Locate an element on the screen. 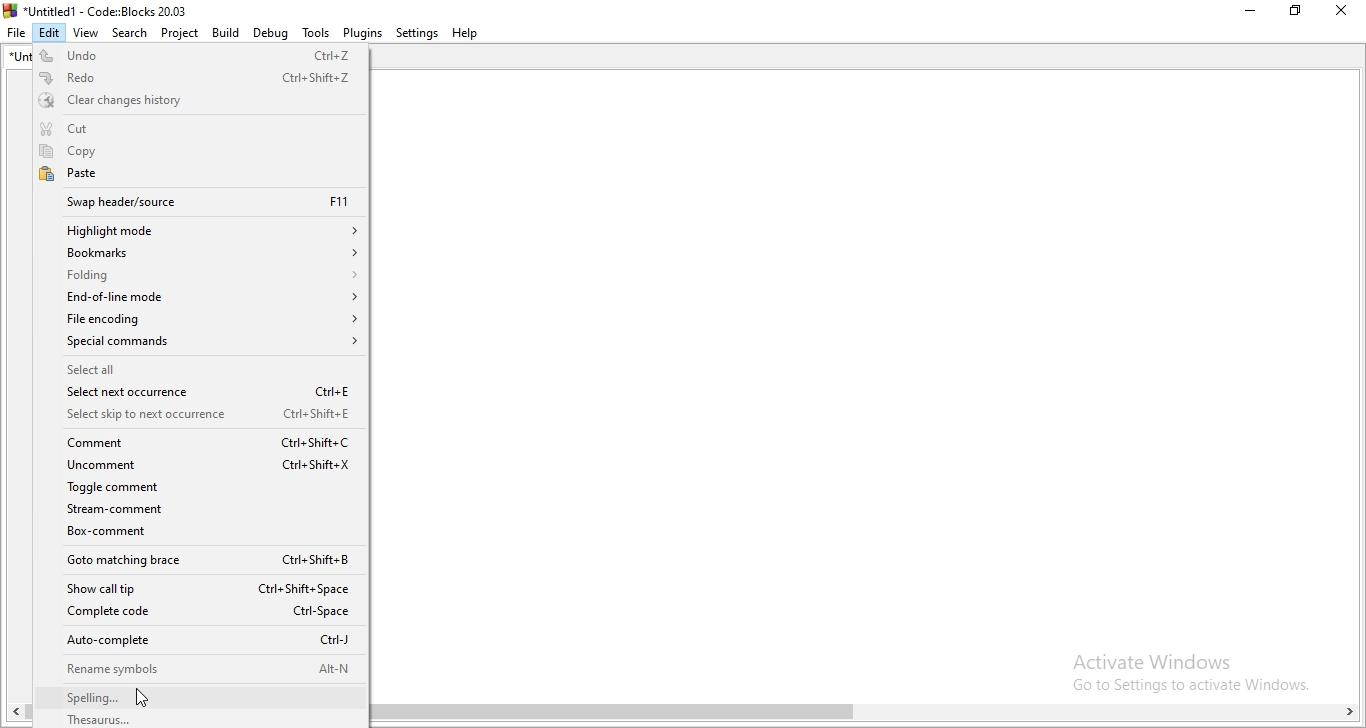 The image size is (1366, 728). Restore is located at coordinates (1295, 13).